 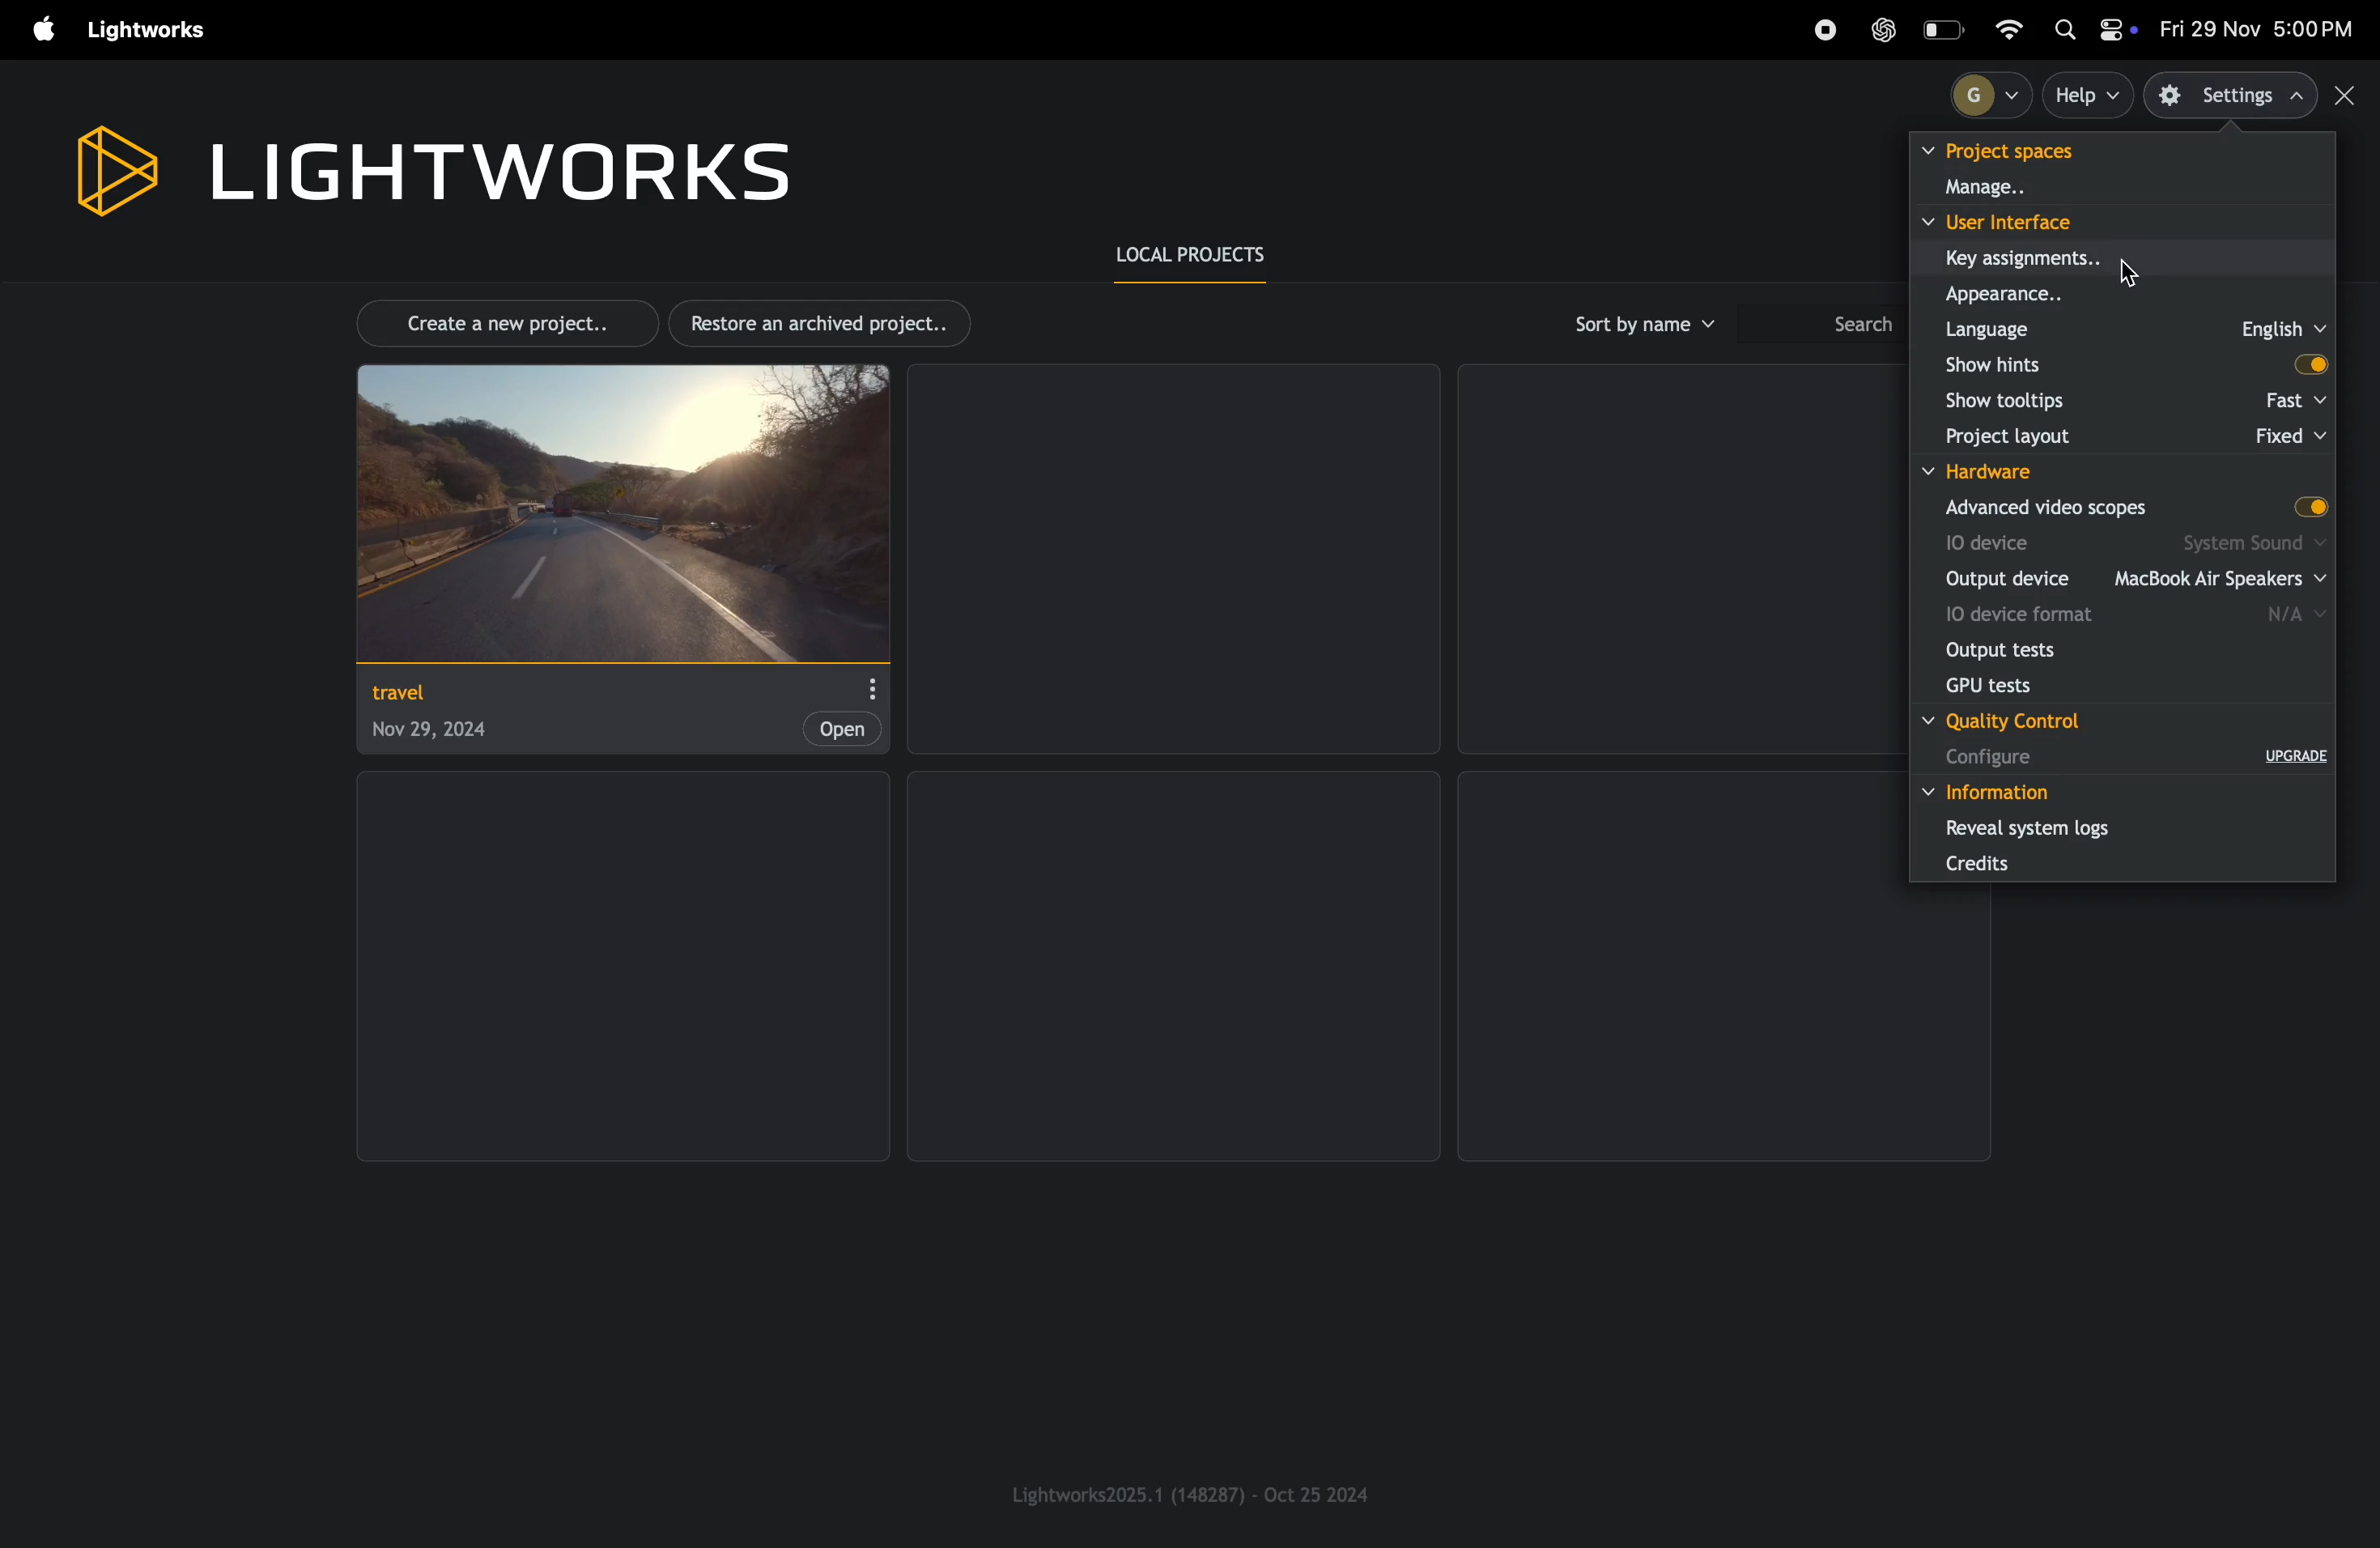 What do you see at coordinates (1982, 94) in the screenshot?
I see `profile` at bounding box center [1982, 94].